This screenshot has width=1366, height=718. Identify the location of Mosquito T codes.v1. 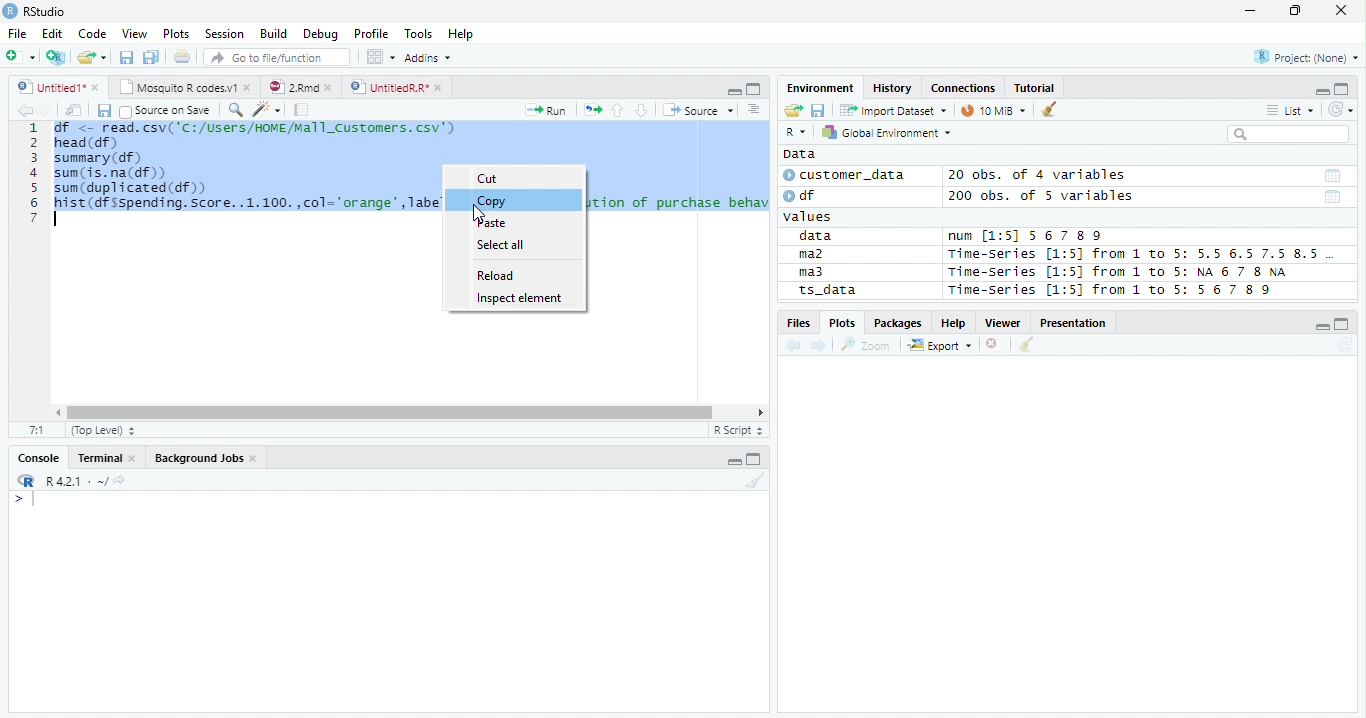
(185, 88).